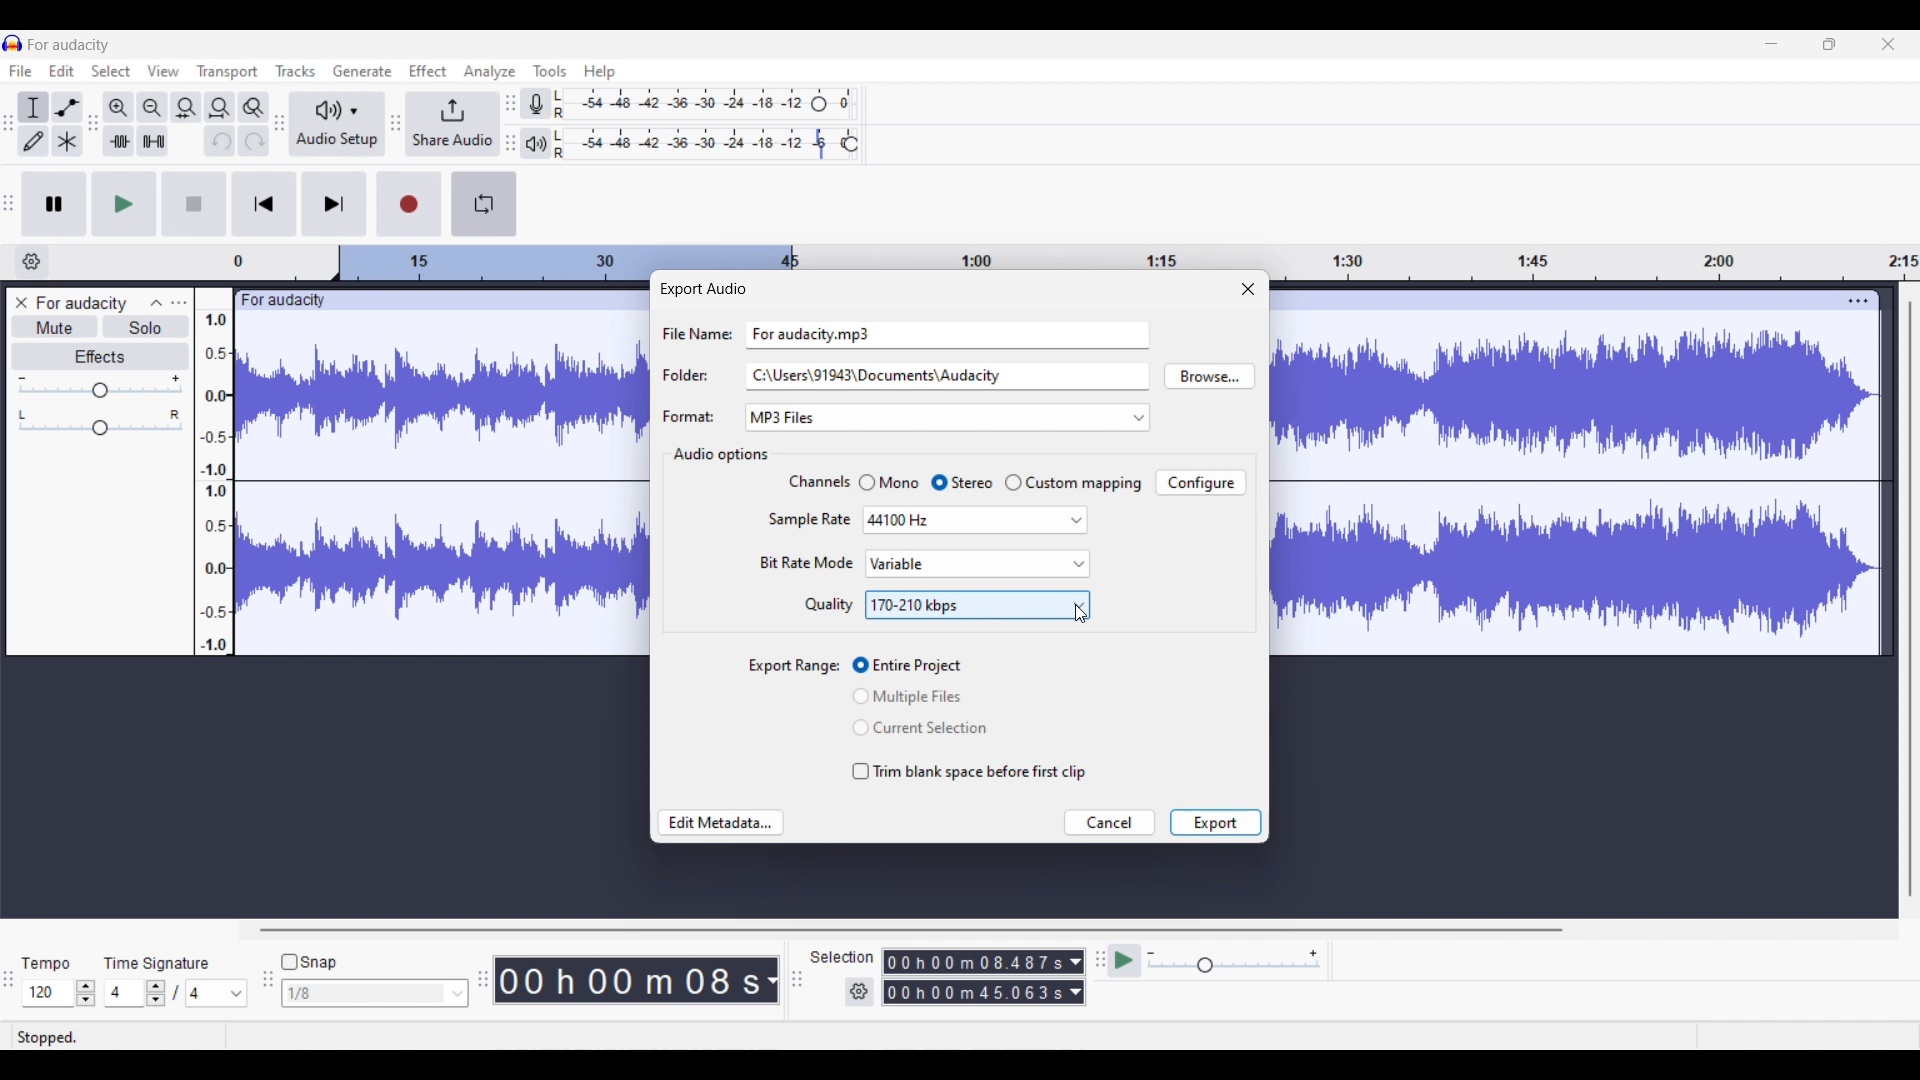  Describe the element at coordinates (1075, 255) in the screenshot. I see `Scale to measure length of track` at that location.